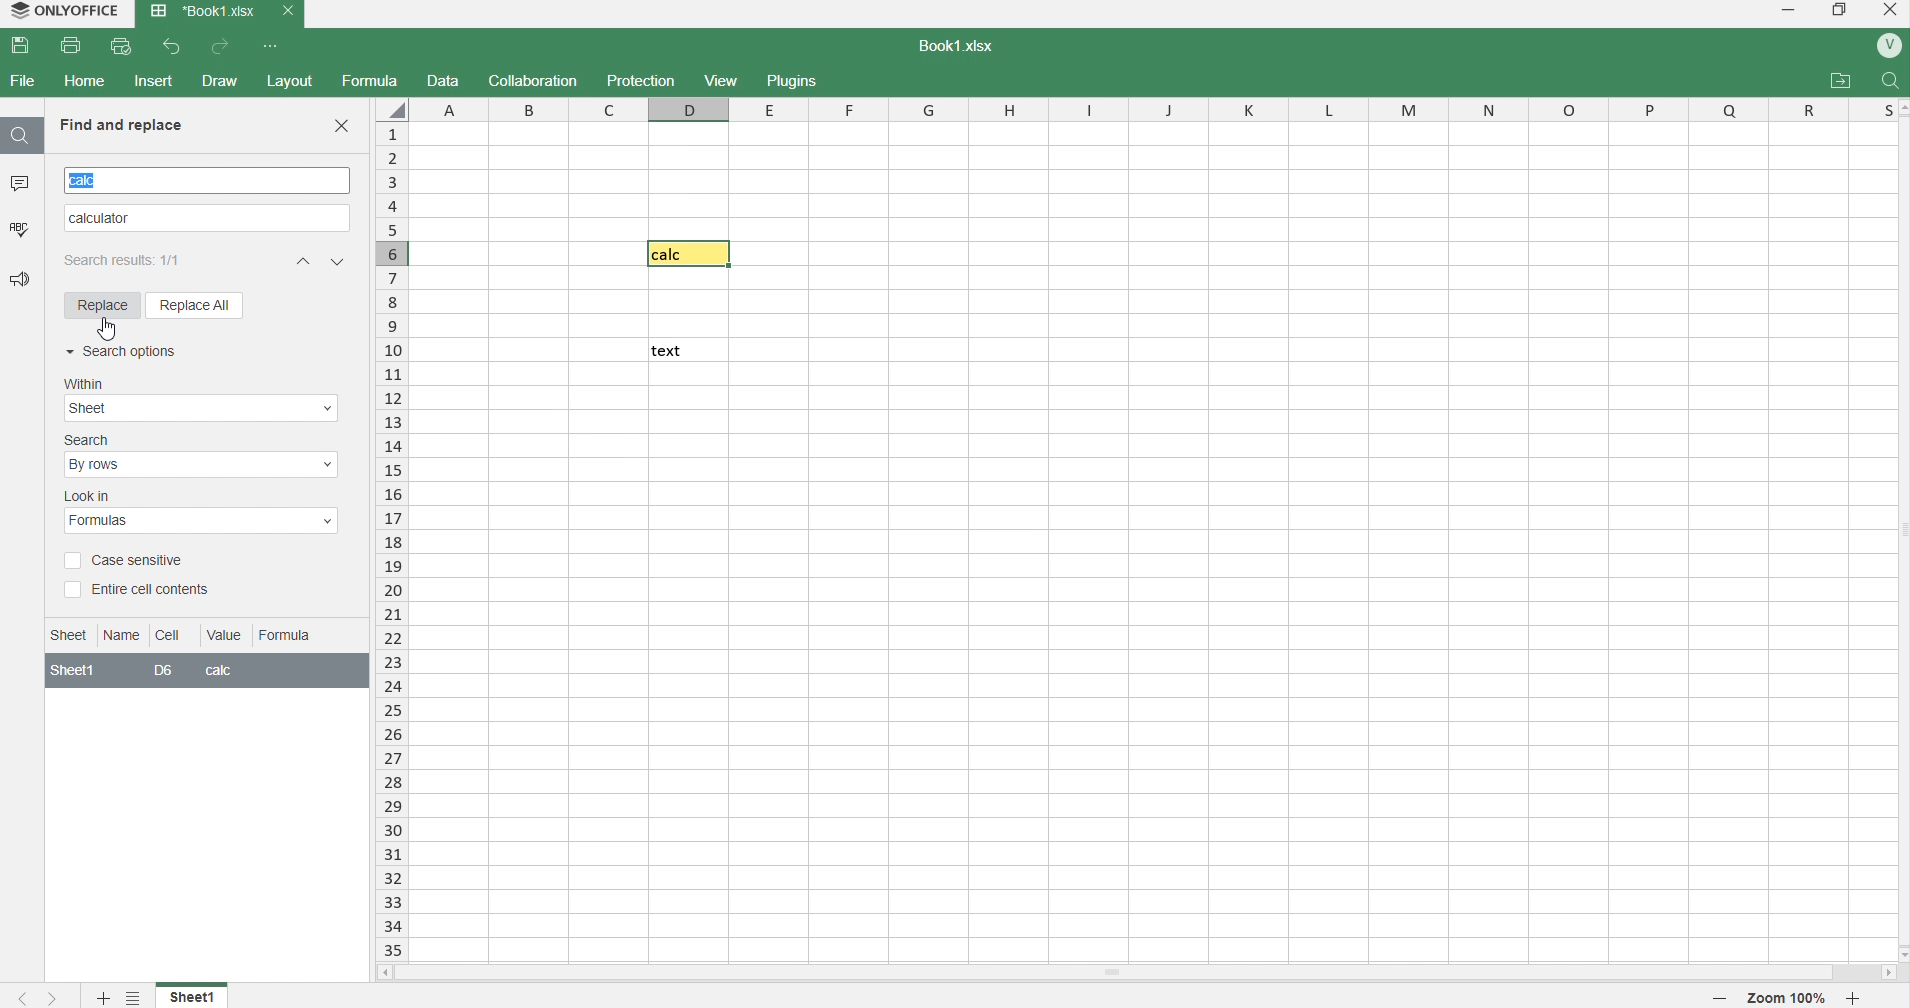 This screenshot has height=1008, width=1910. What do you see at coordinates (76, 46) in the screenshot?
I see `print` at bounding box center [76, 46].